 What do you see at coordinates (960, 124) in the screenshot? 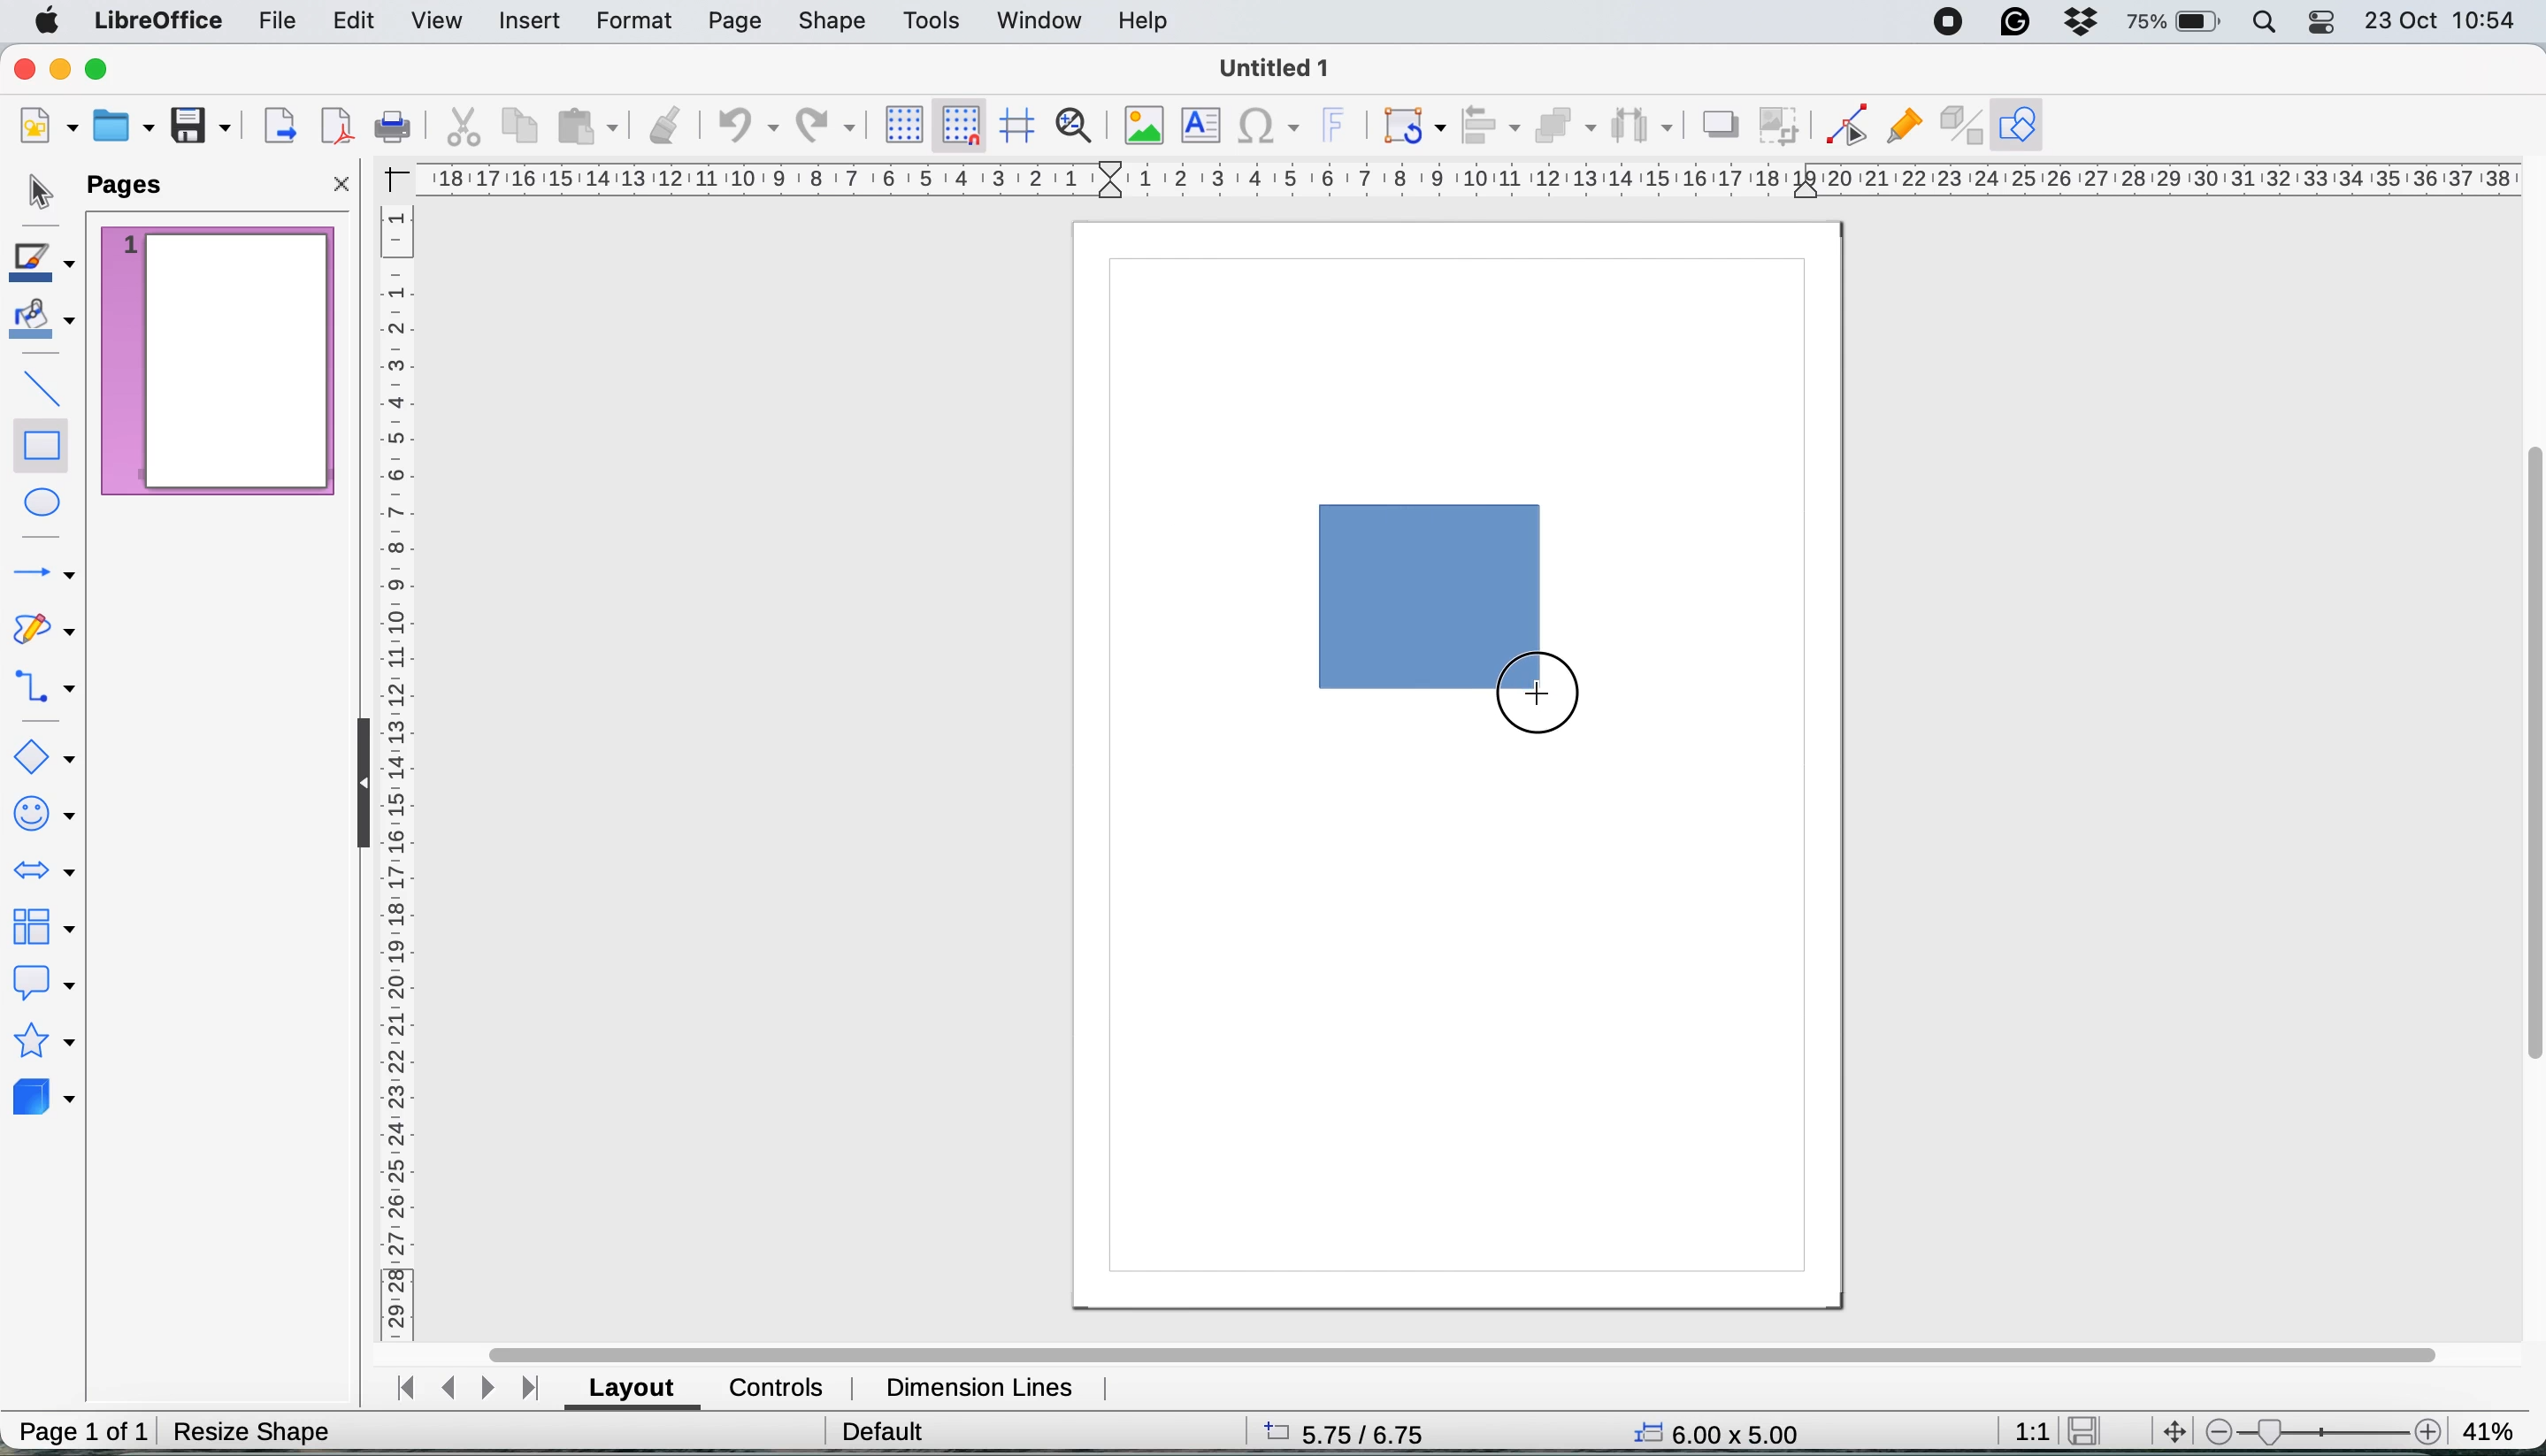
I see `snap to grid` at bounding box center [960, 124].